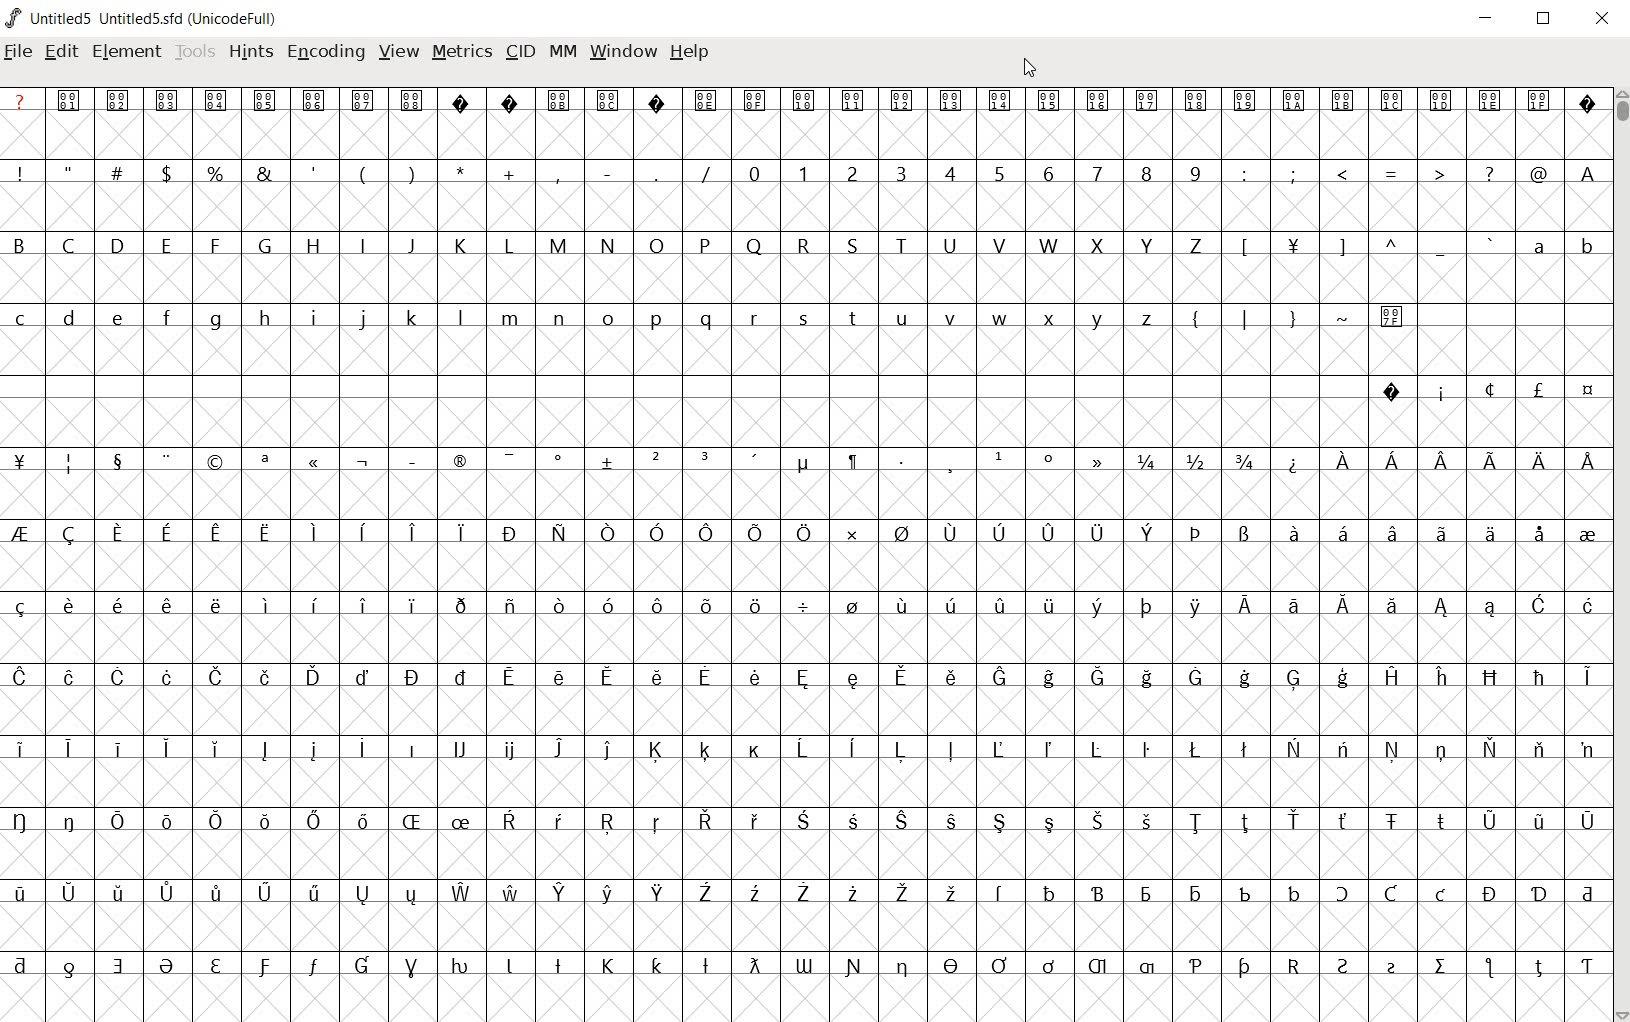  I want to click on /, so click(703, 174).